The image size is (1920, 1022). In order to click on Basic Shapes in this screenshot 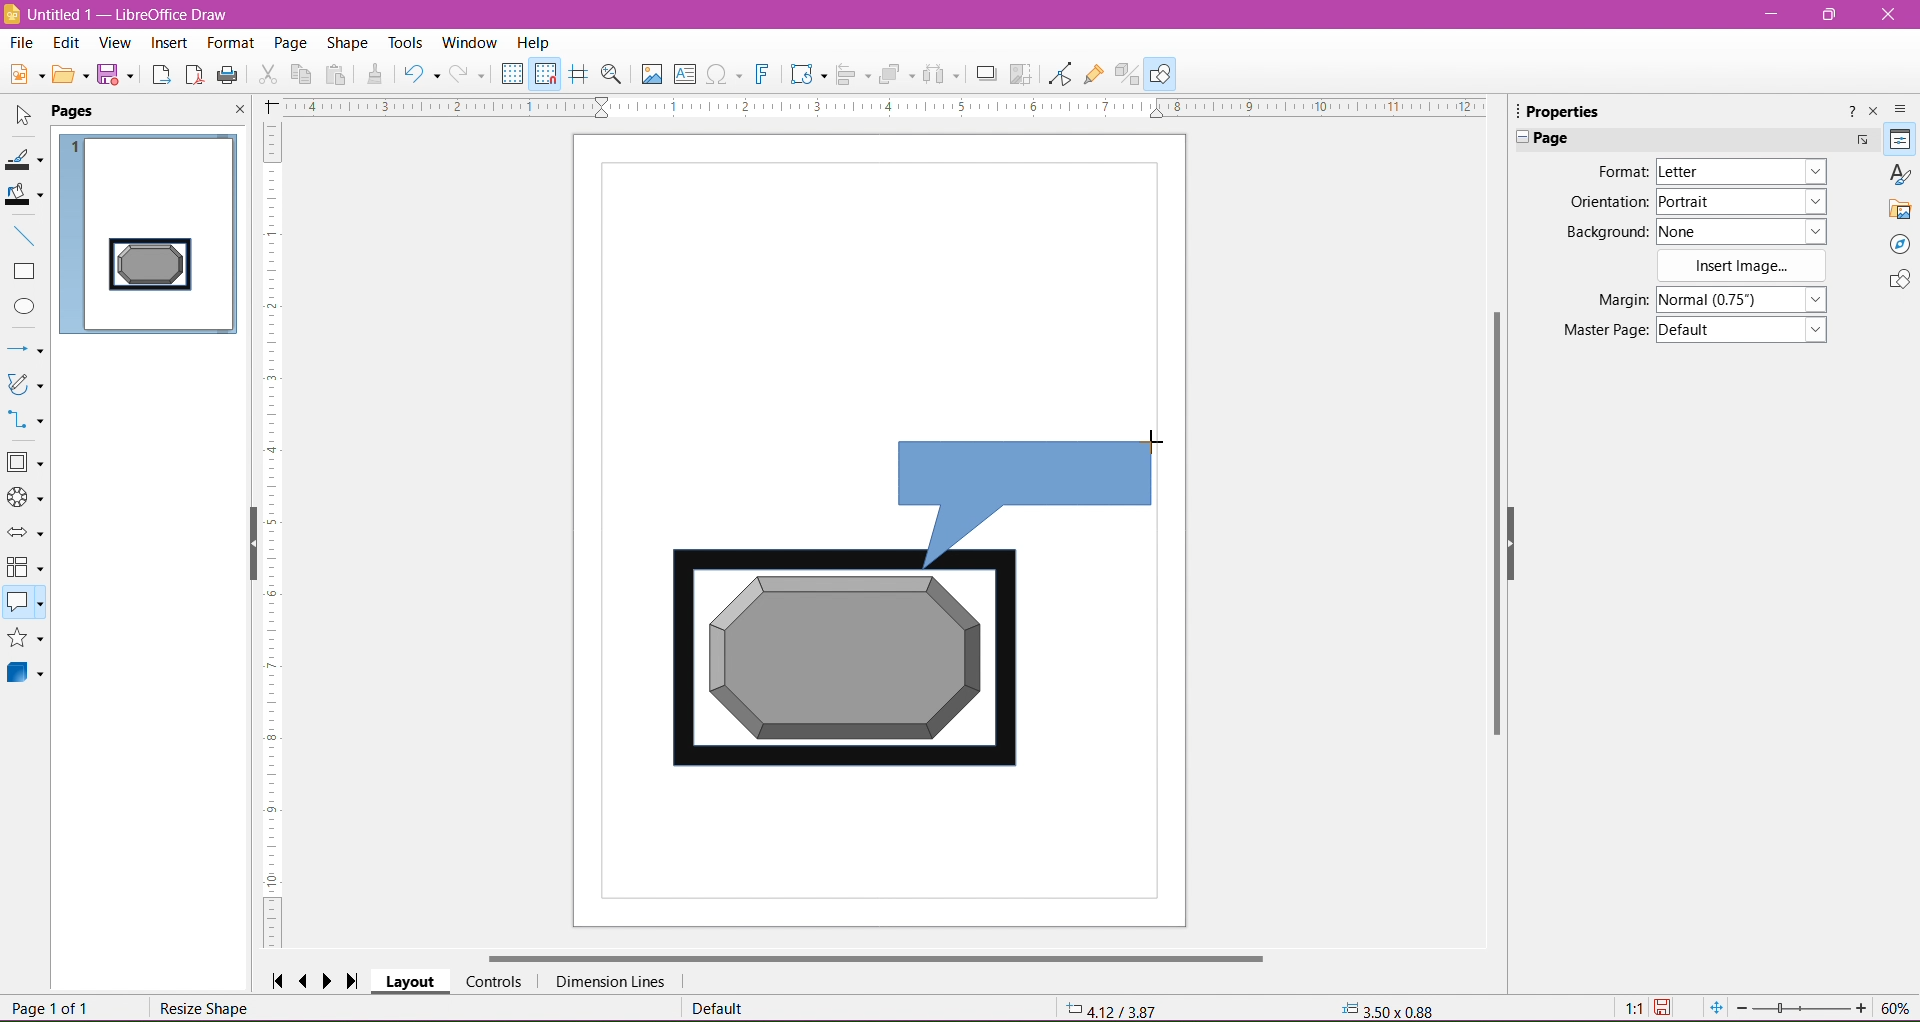, I will do `click(27, 464)`.